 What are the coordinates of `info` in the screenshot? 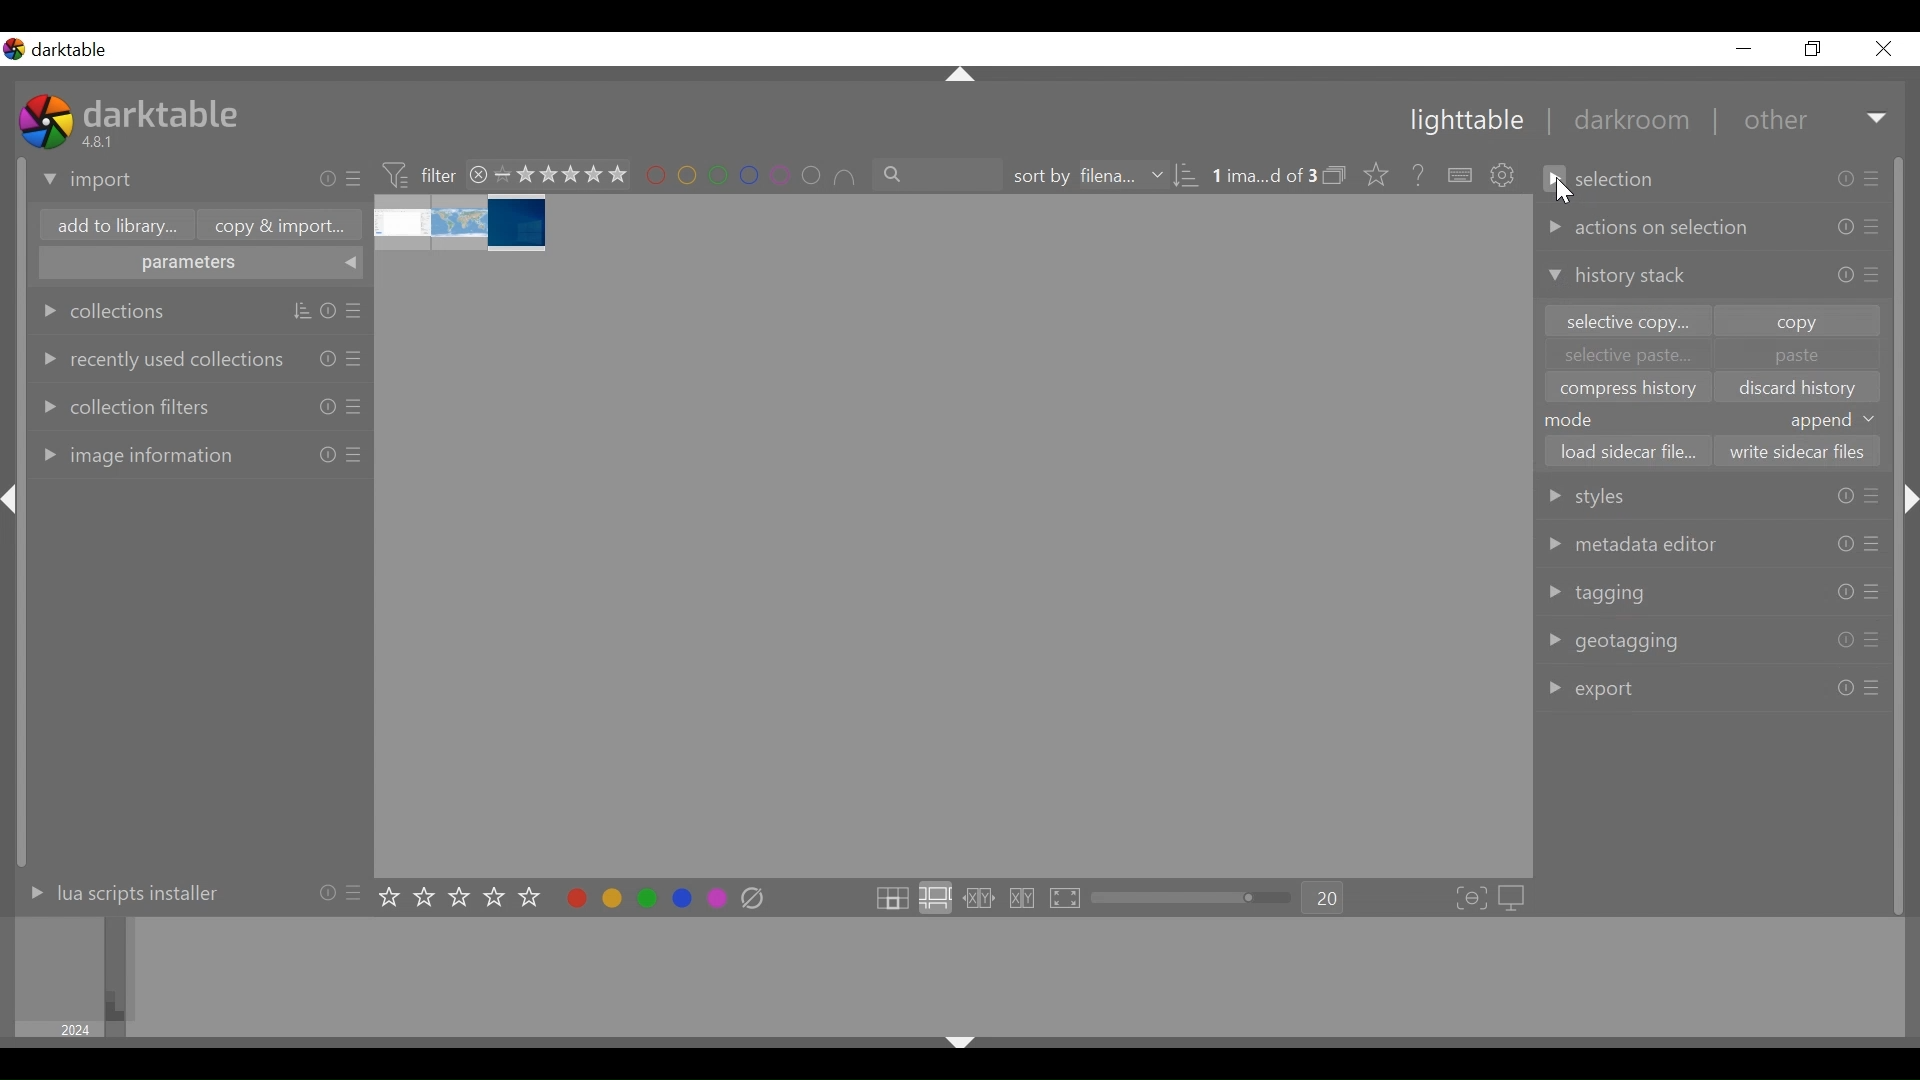 It's located at (1844, 544).